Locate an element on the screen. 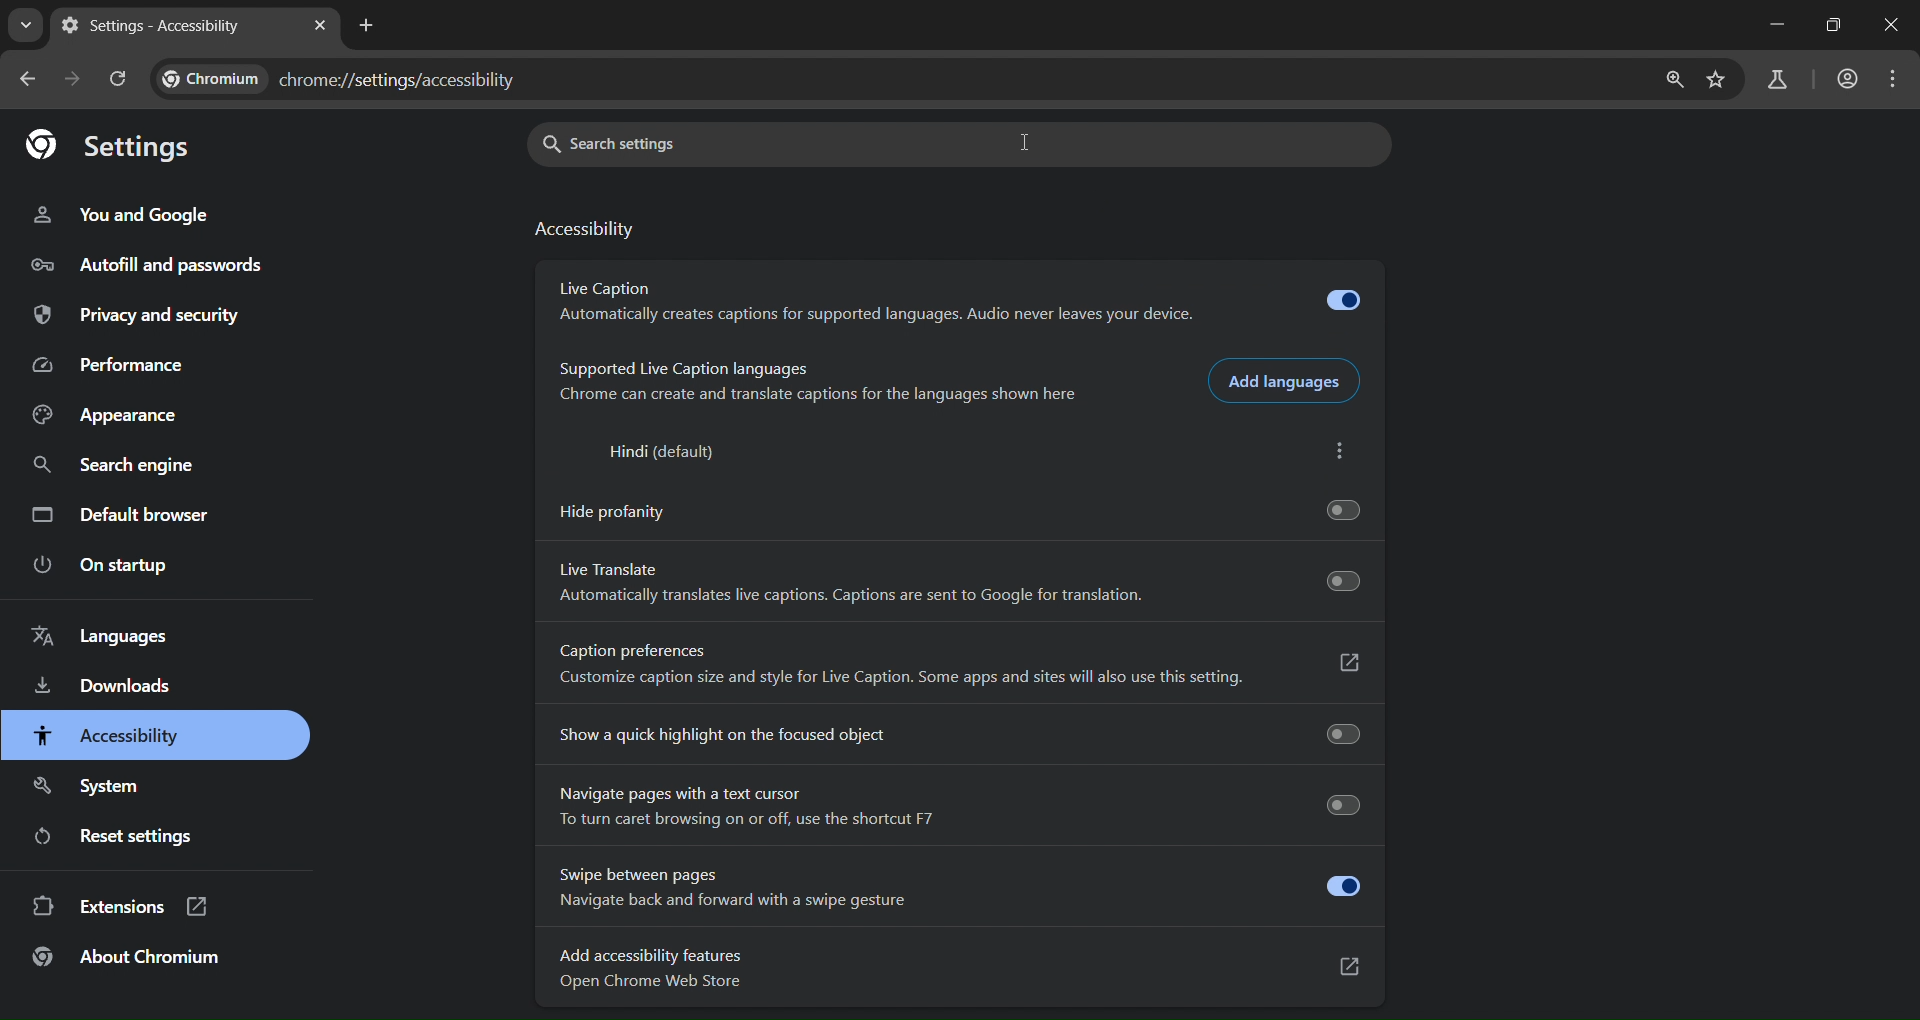 The image size is (1920, 1020). accessibility is located at coordinates (110, 735).